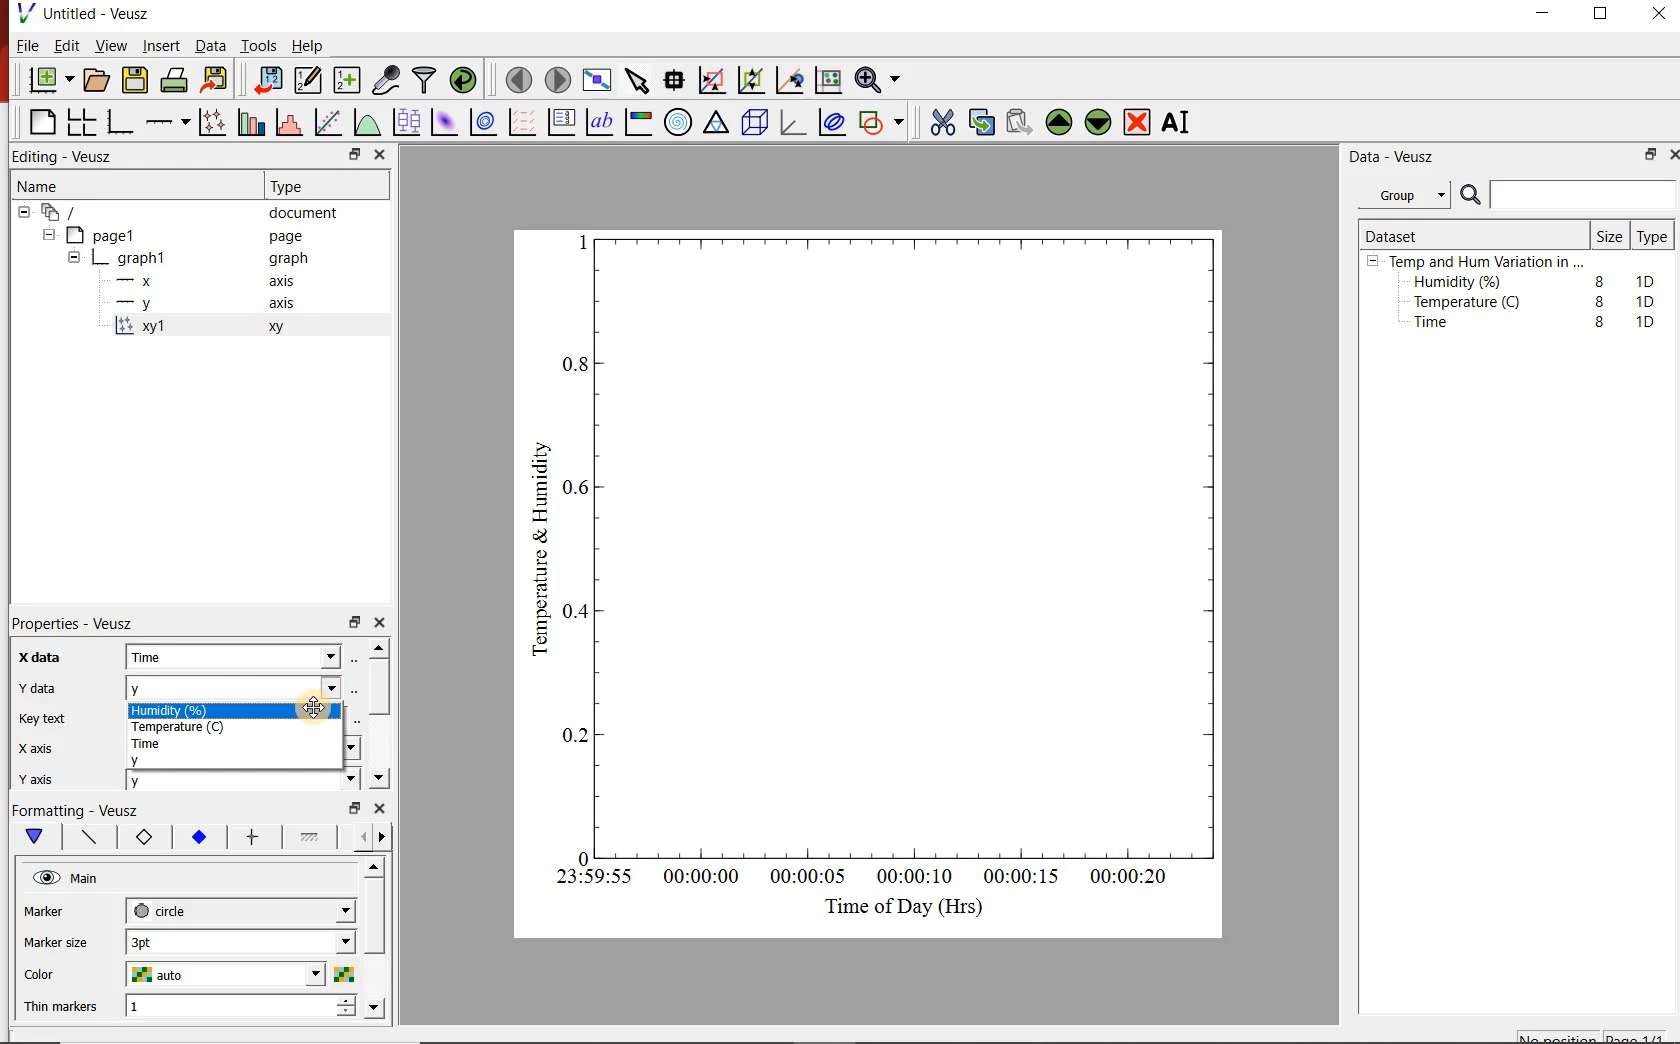  What do you see at coordinates (311, 838) in the screenshot?
I see `fill 1` at bounding box center [311, 838].